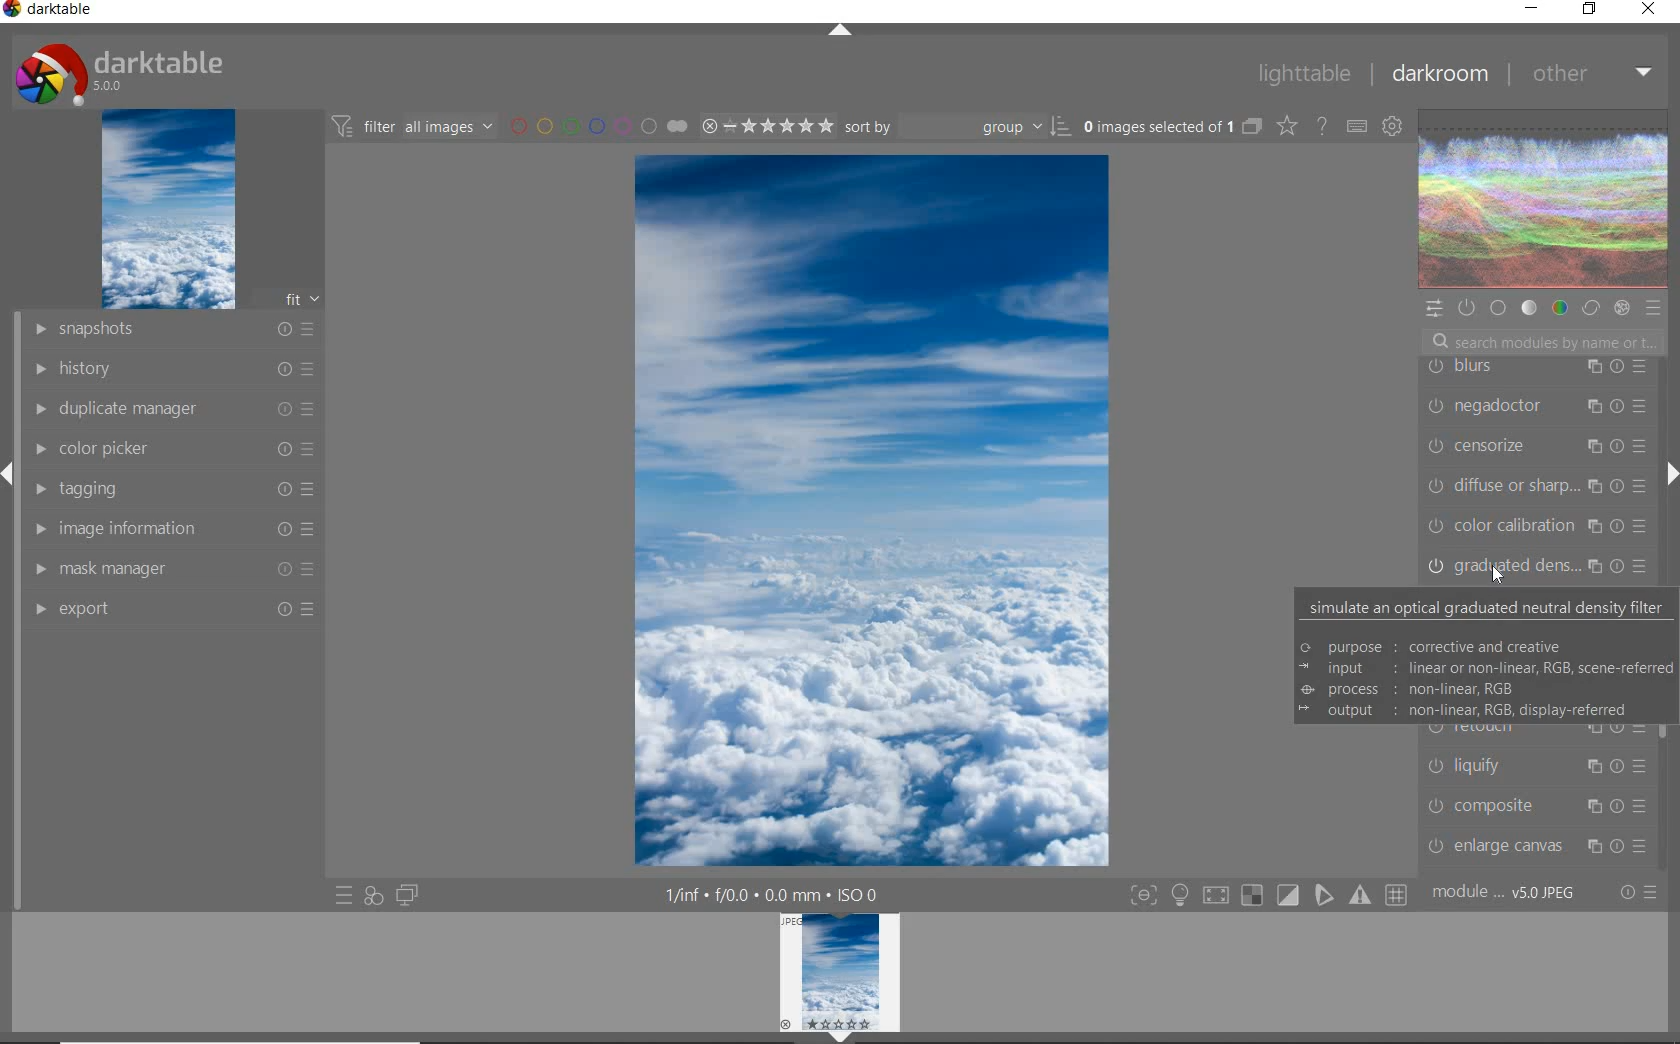 Image resolution: width=1680 pixels, height=1044 pixels. I want to click on EFFECT, so click(1622, 308).